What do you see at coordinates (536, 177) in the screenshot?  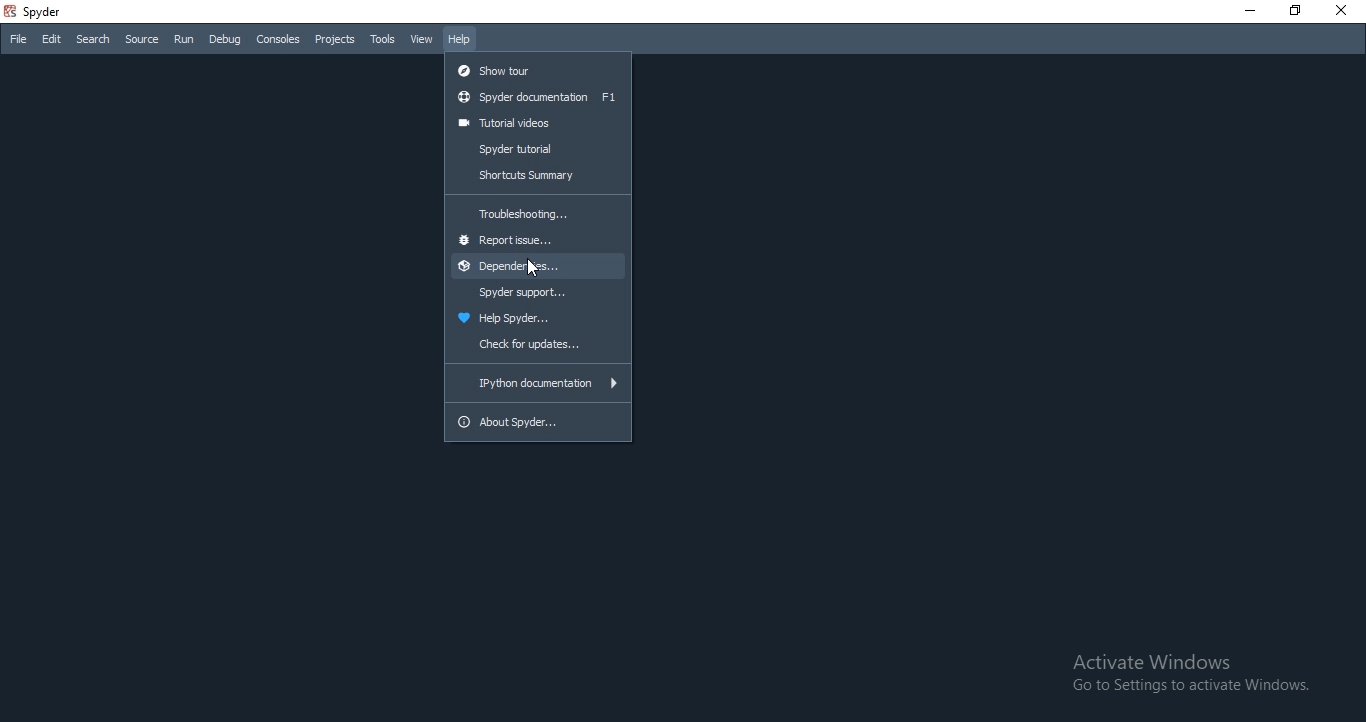 I see `shortcuts` at bounding box center [536, 177].